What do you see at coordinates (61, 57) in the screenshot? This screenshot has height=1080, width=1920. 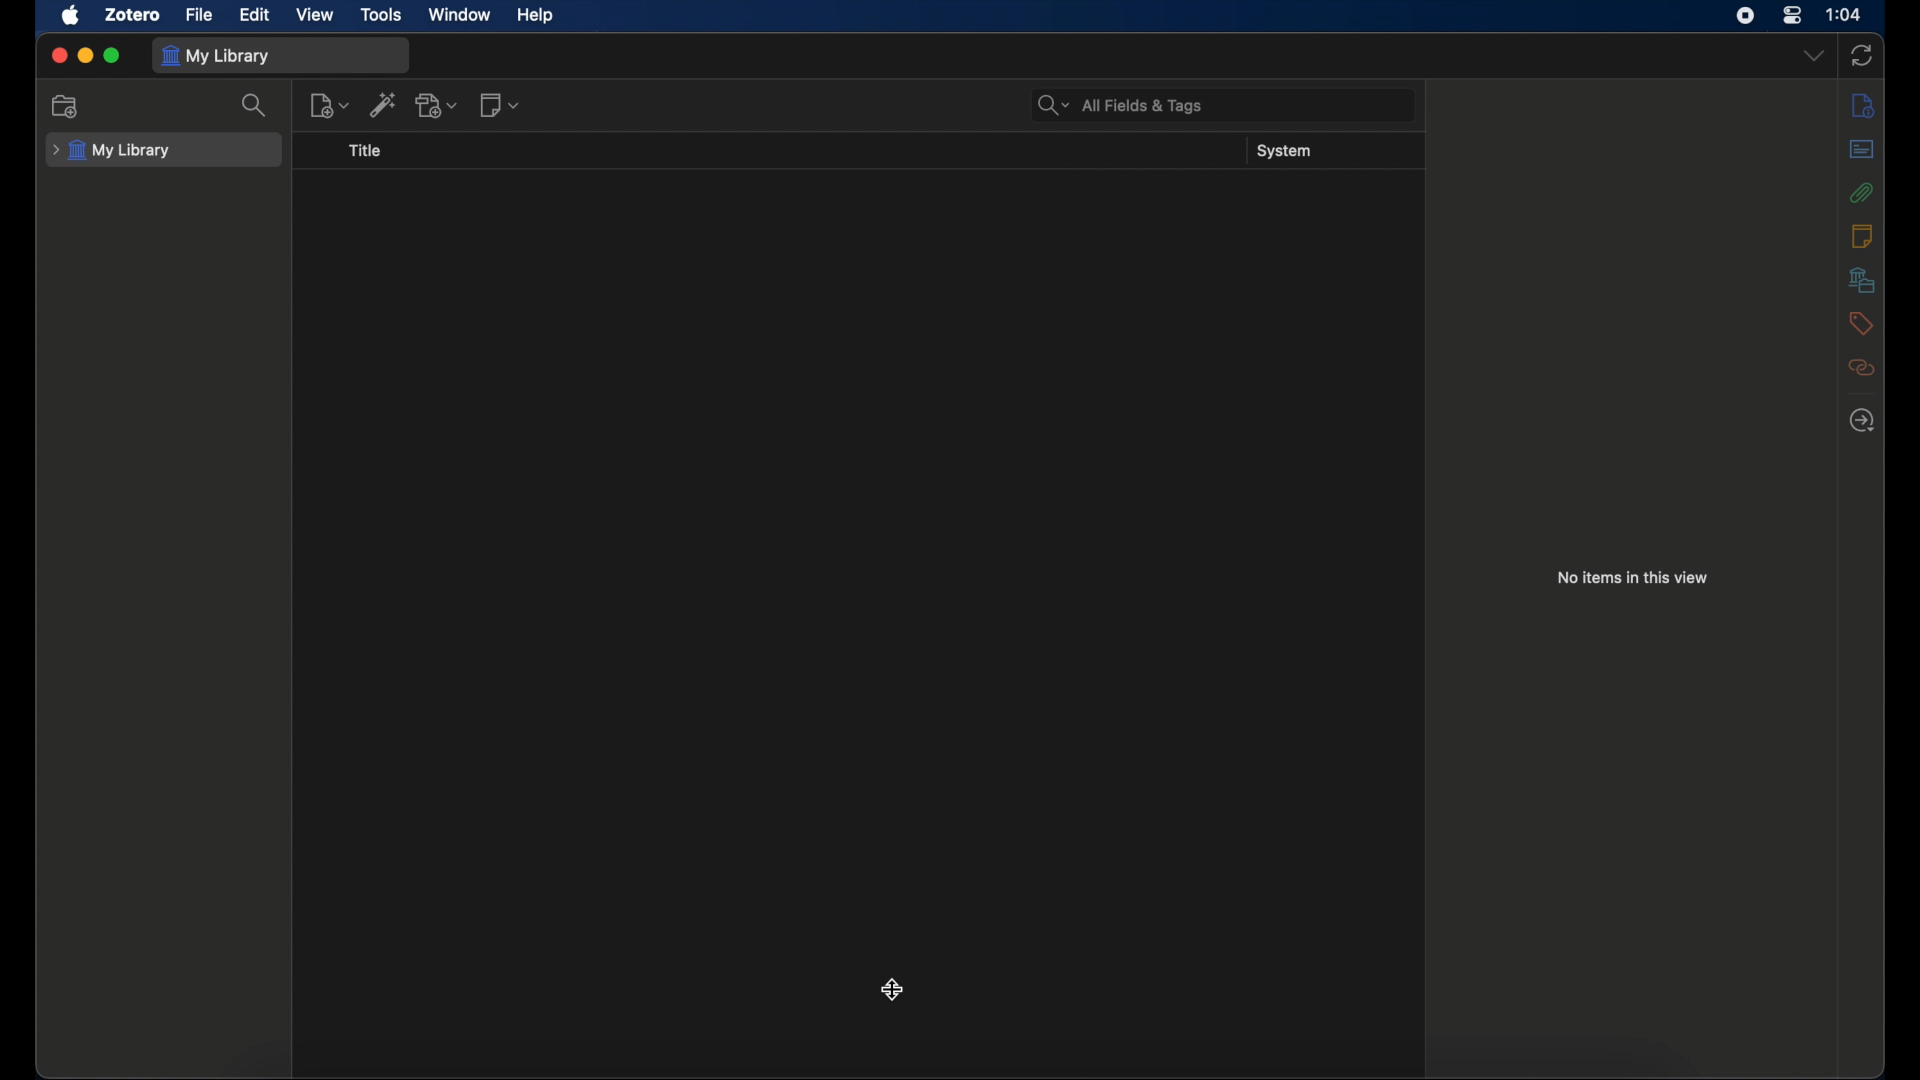 I see `close` at bounding box center [61, 57].